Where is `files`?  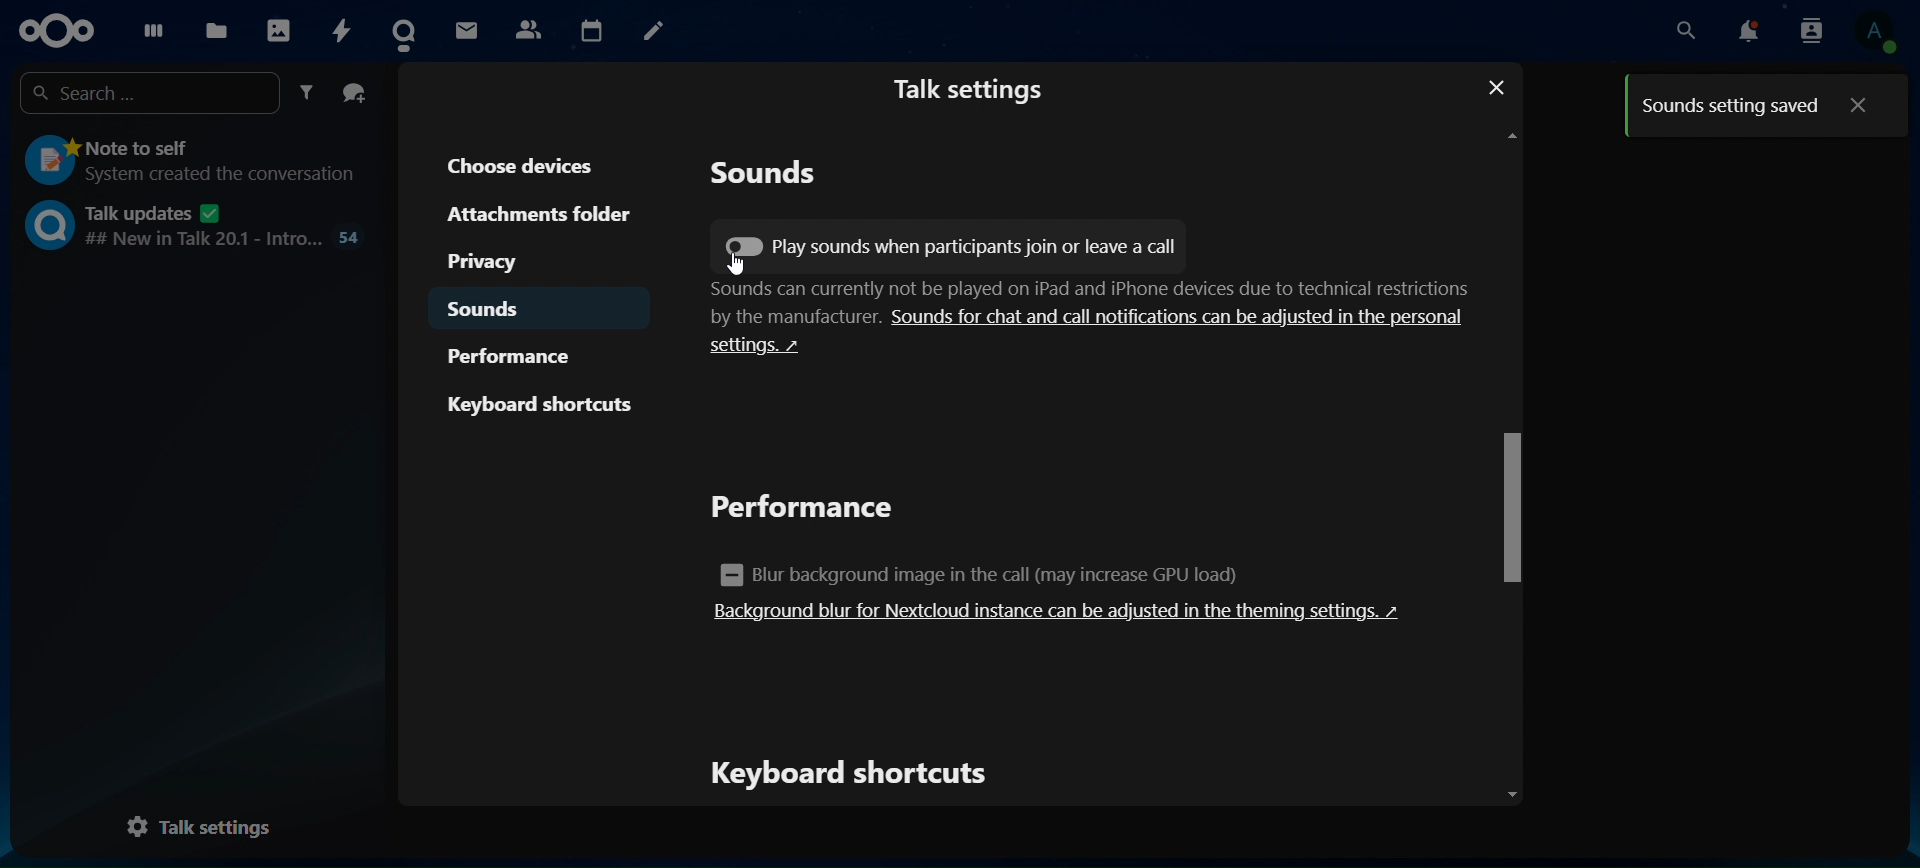 files is located at coordinates (217, 27).